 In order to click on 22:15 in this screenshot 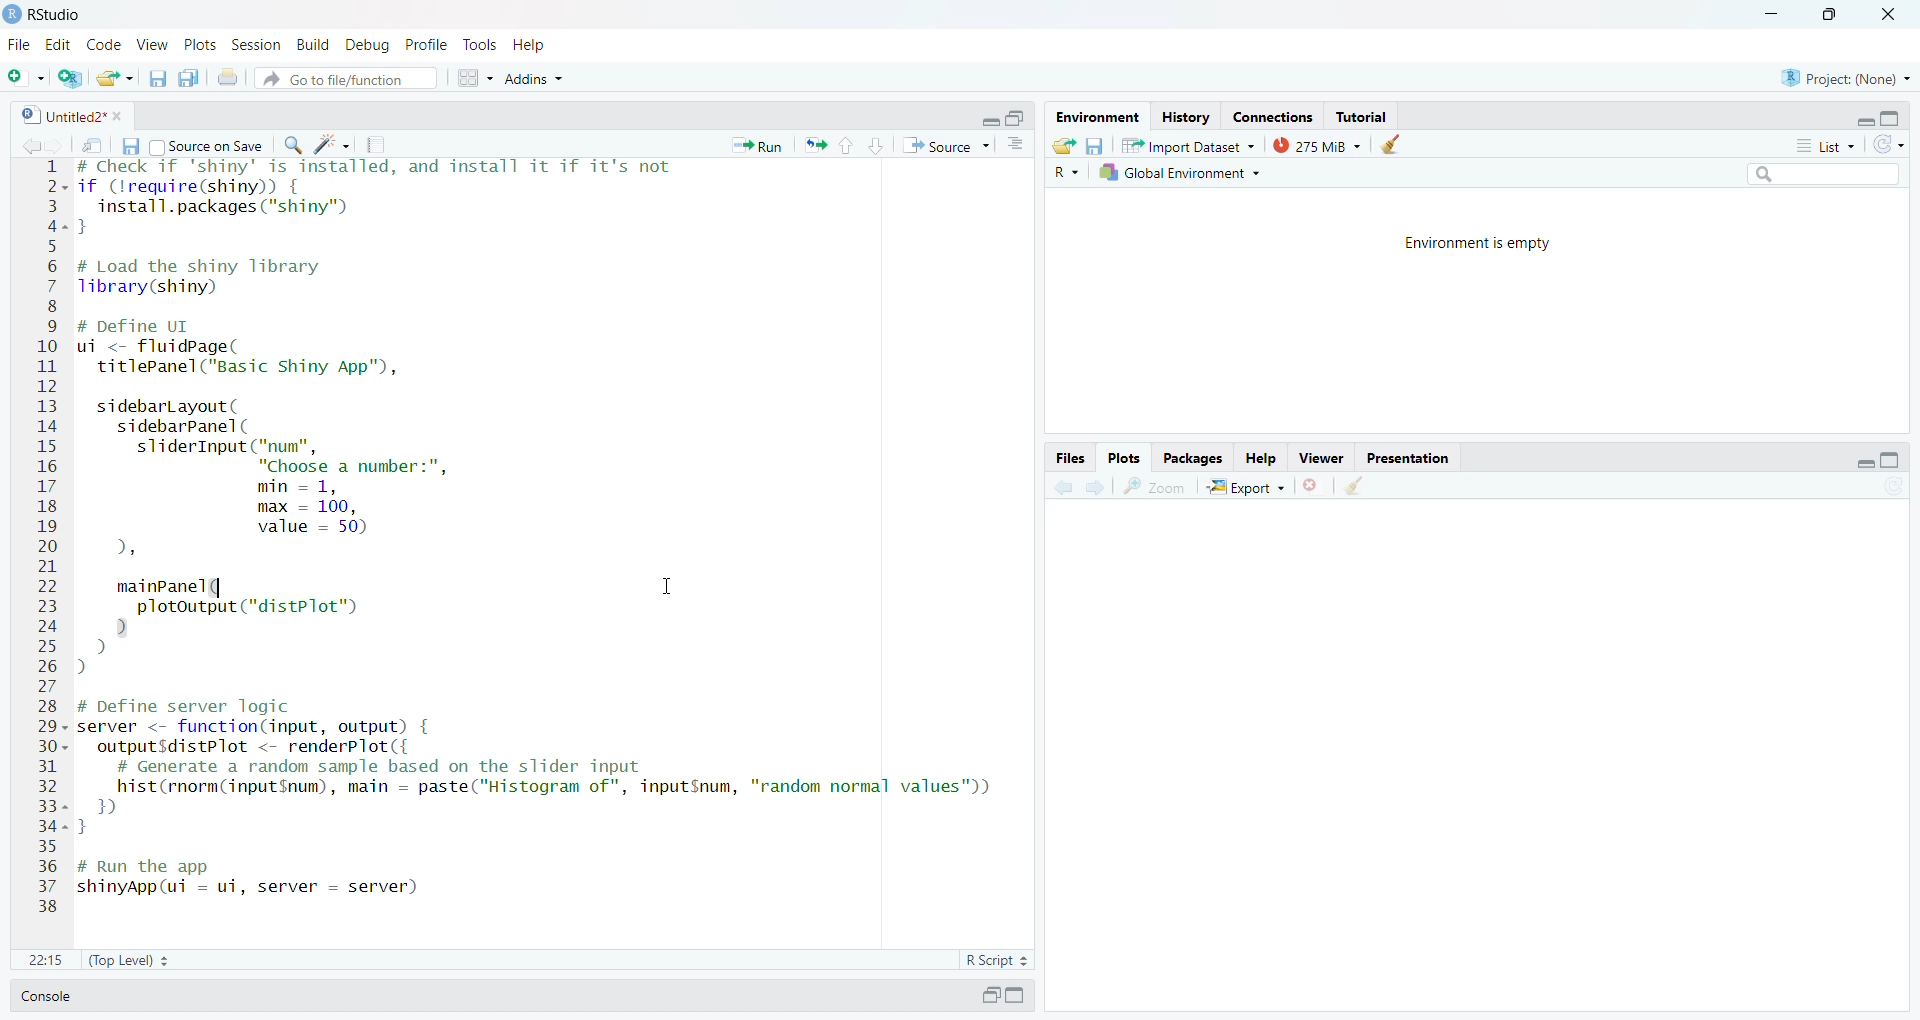, I will do `click(46, 960)`.